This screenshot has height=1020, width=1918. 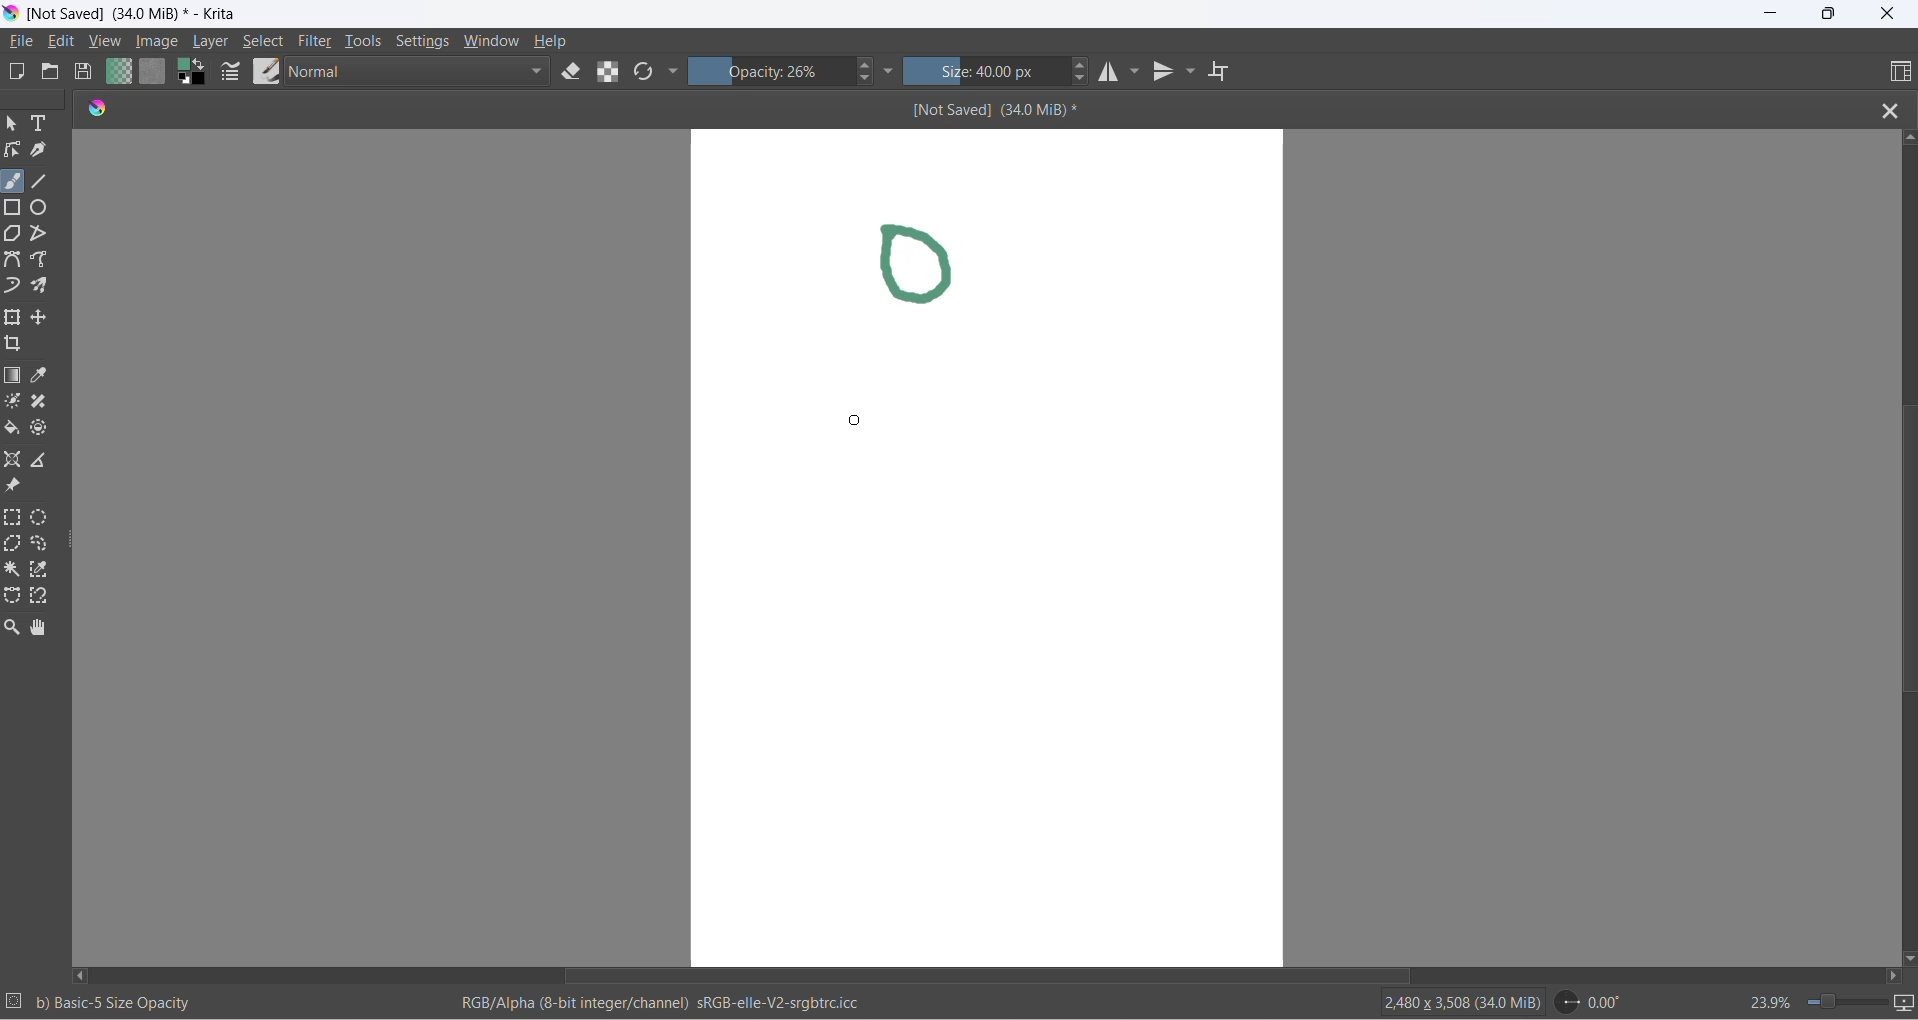 What do you see at coordinates (15, 179) in the screenshot?
I see `freehand brush tool` at bounding box center [15, 179].